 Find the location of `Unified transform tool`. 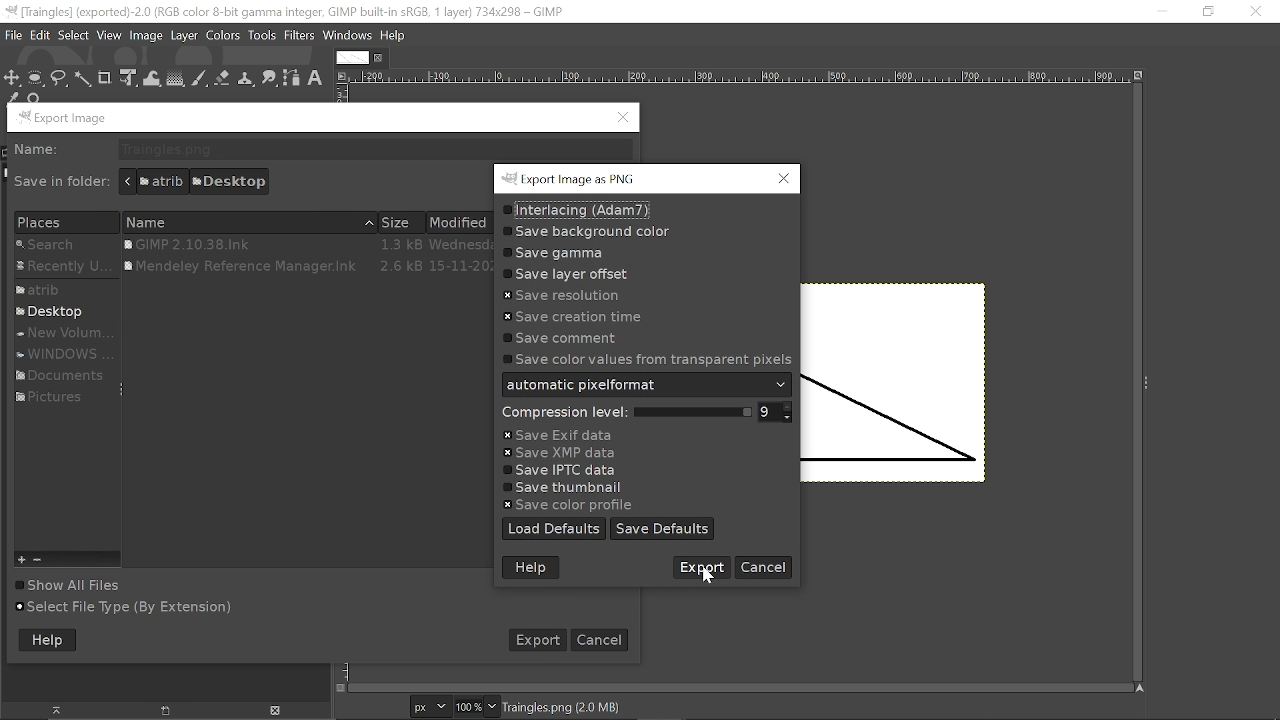

Unified transform tool is located at coordinates (127, 78).